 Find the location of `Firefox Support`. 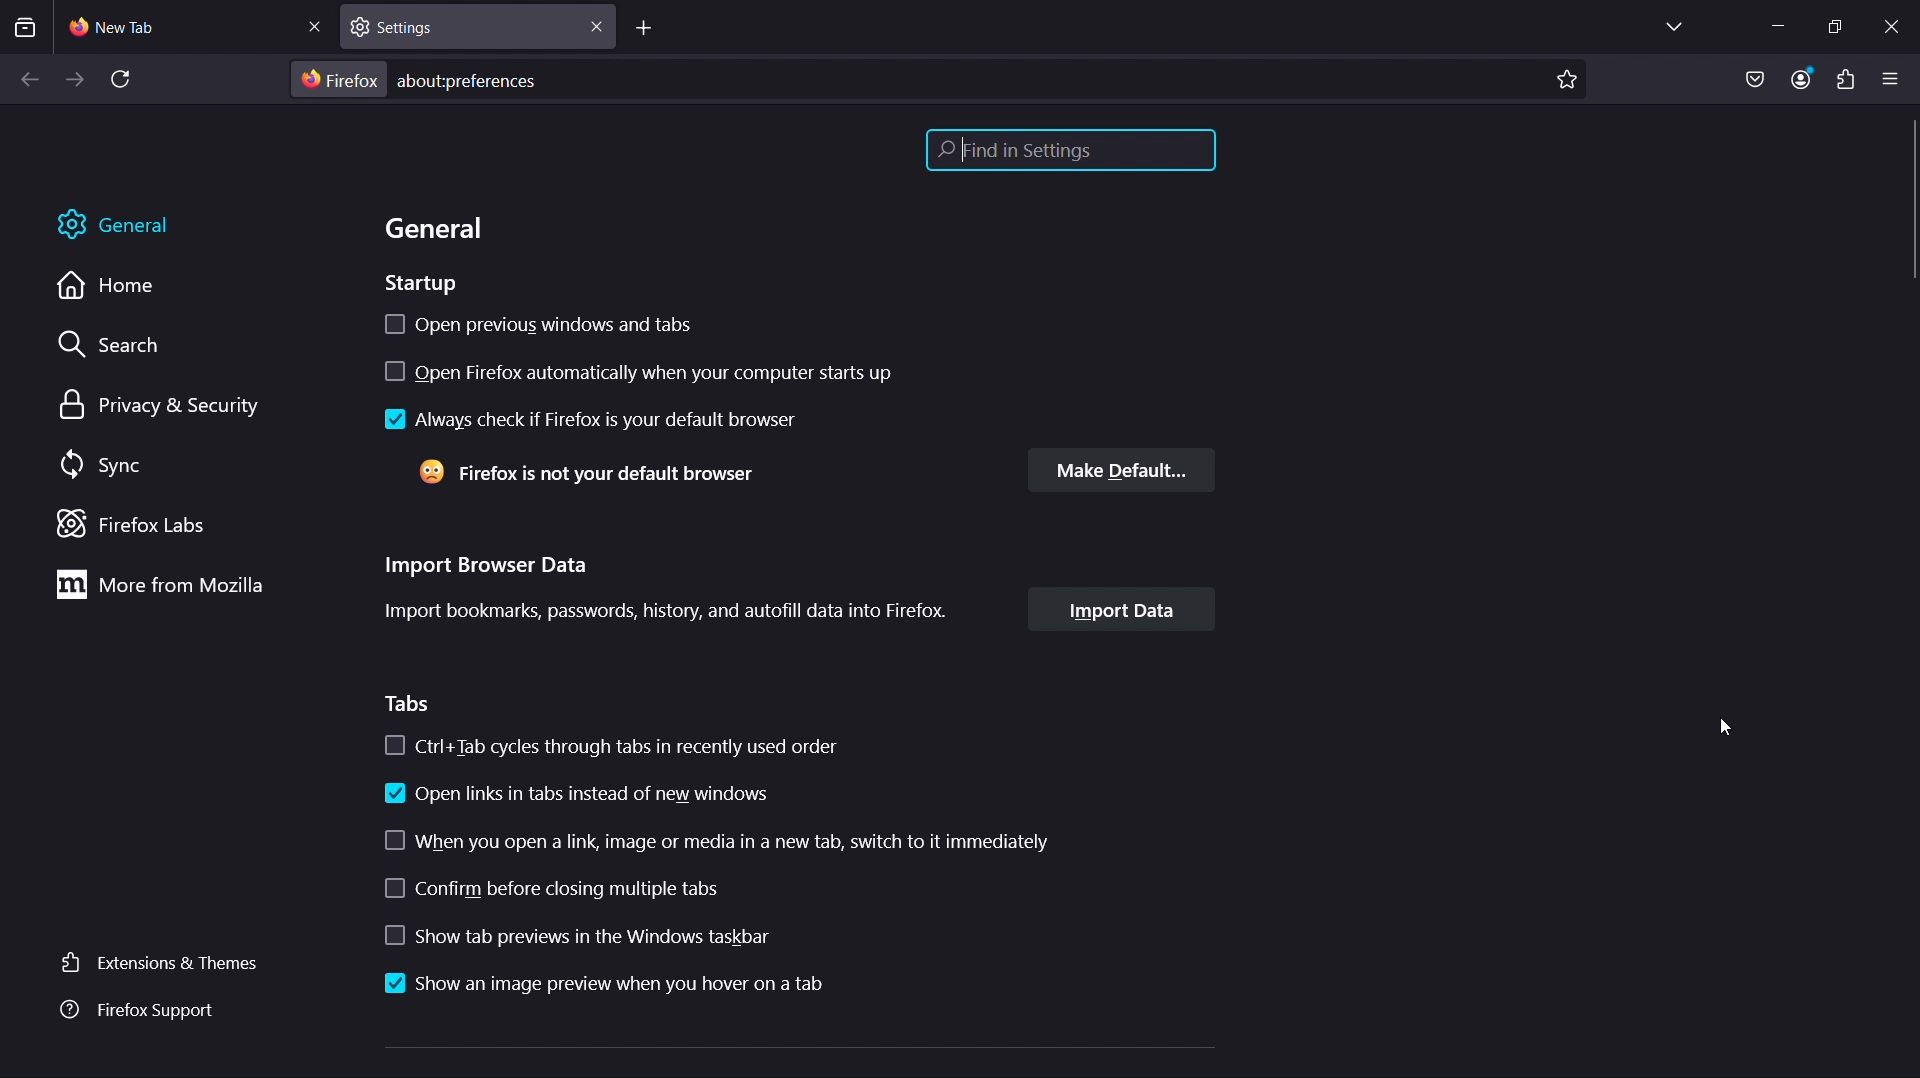

Firefox Support is located at coordinates (144, 1011).